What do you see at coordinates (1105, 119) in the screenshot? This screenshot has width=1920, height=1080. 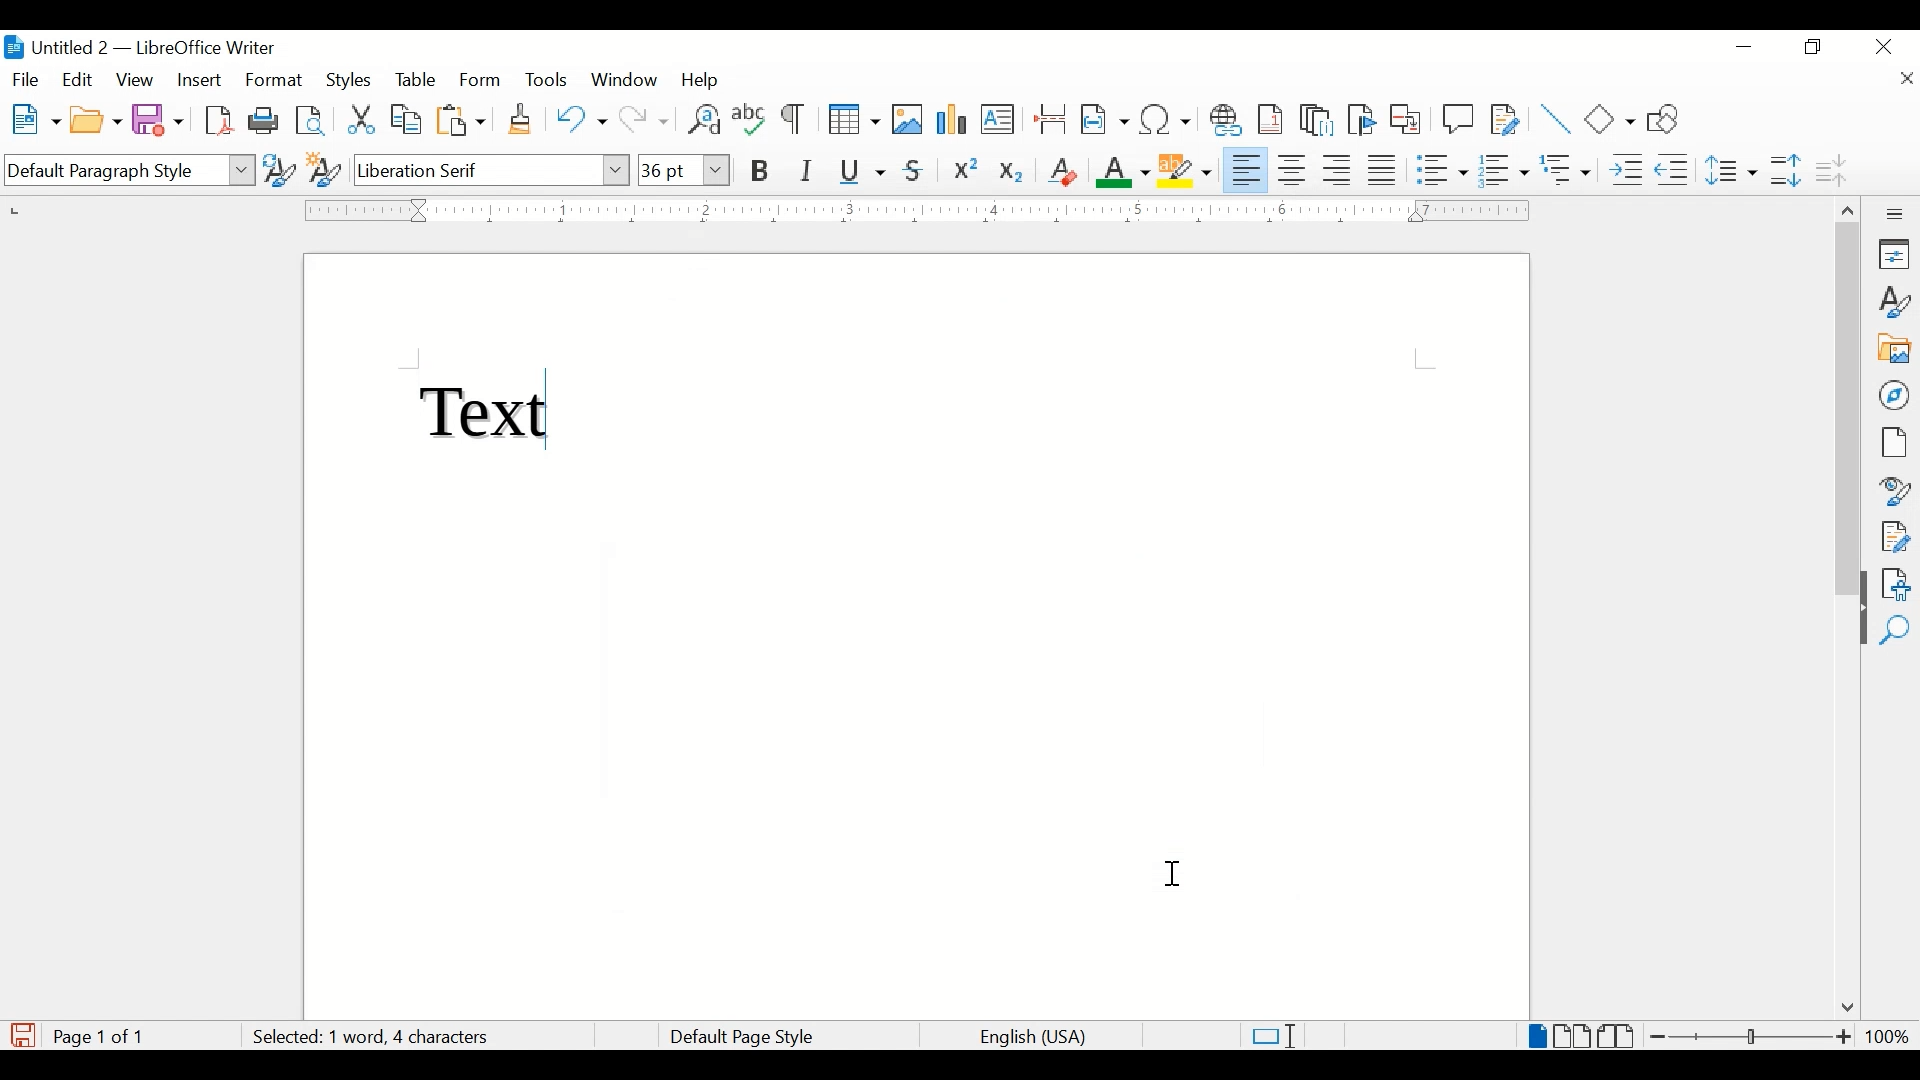 I see `insert field` at bounding box center [1105, 119].